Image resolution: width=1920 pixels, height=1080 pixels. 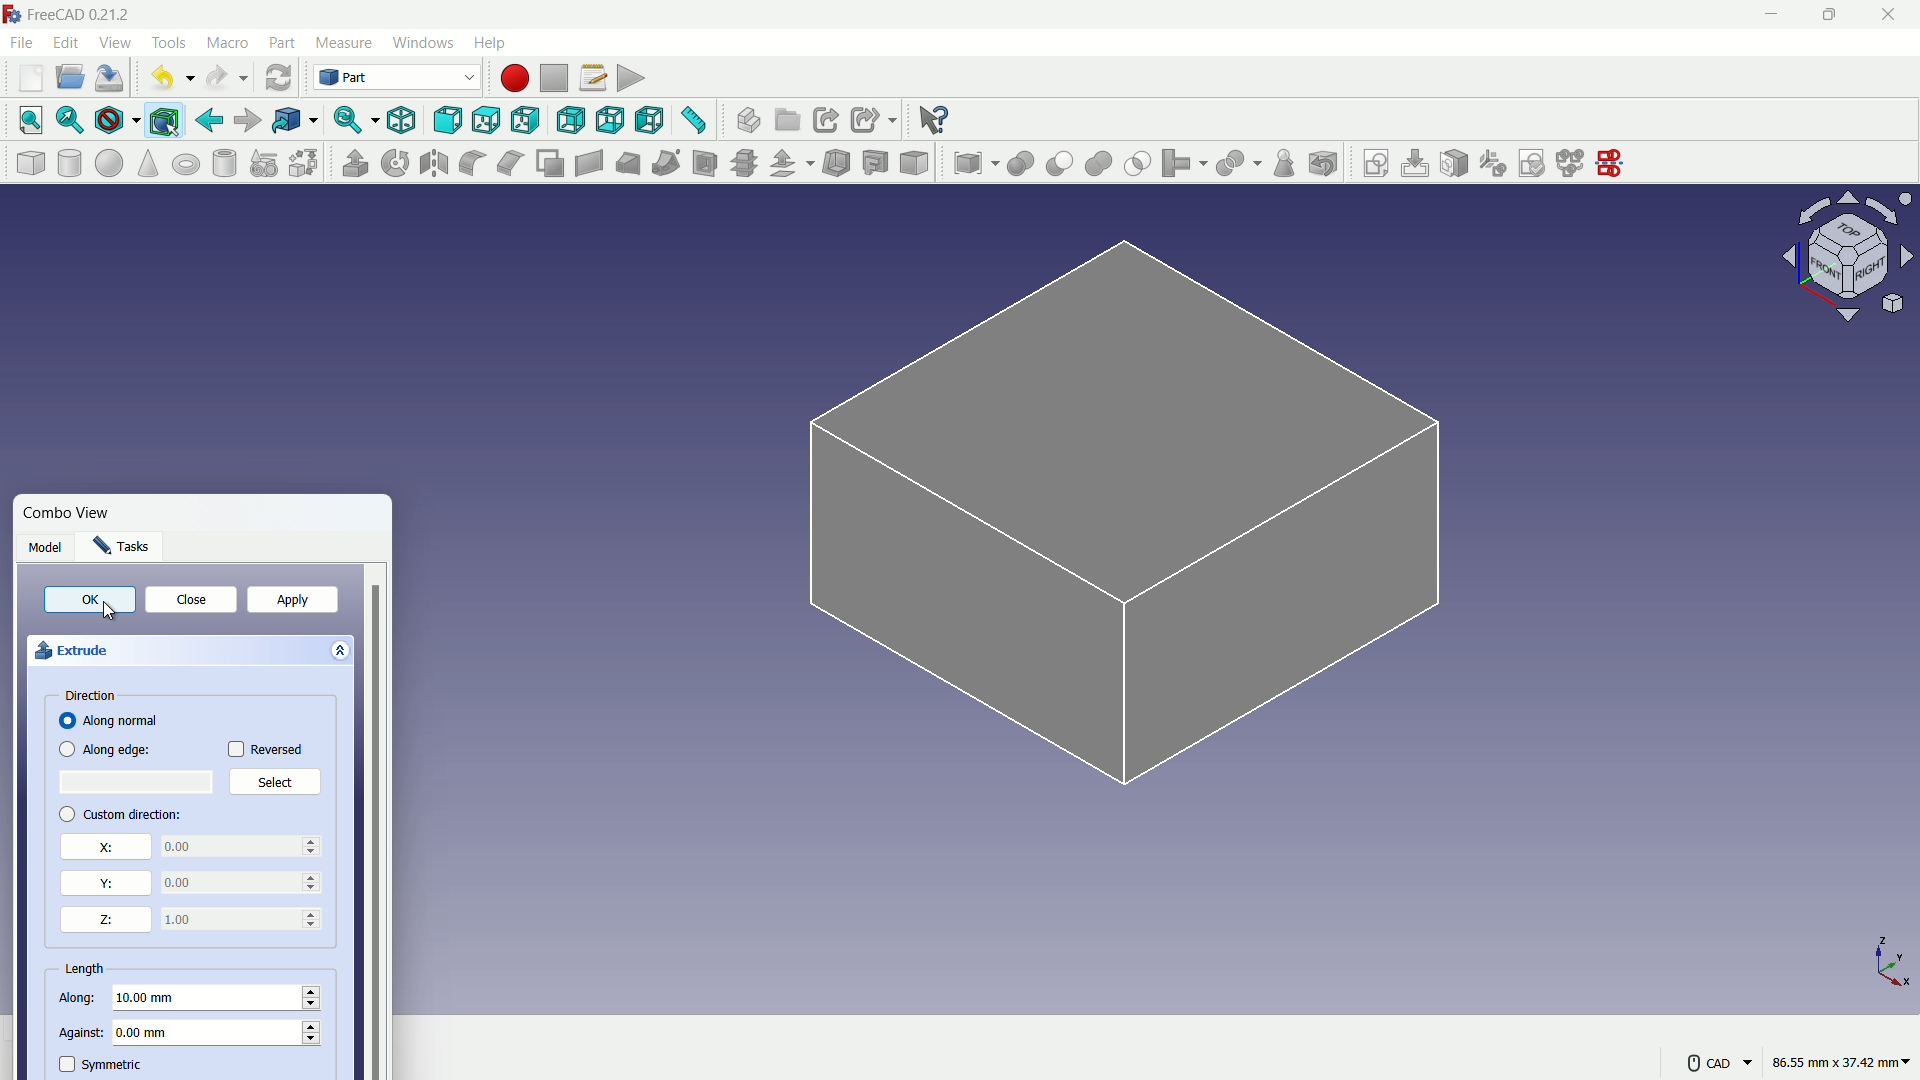 I want to click on create sub link, so click(x=873, y=119).